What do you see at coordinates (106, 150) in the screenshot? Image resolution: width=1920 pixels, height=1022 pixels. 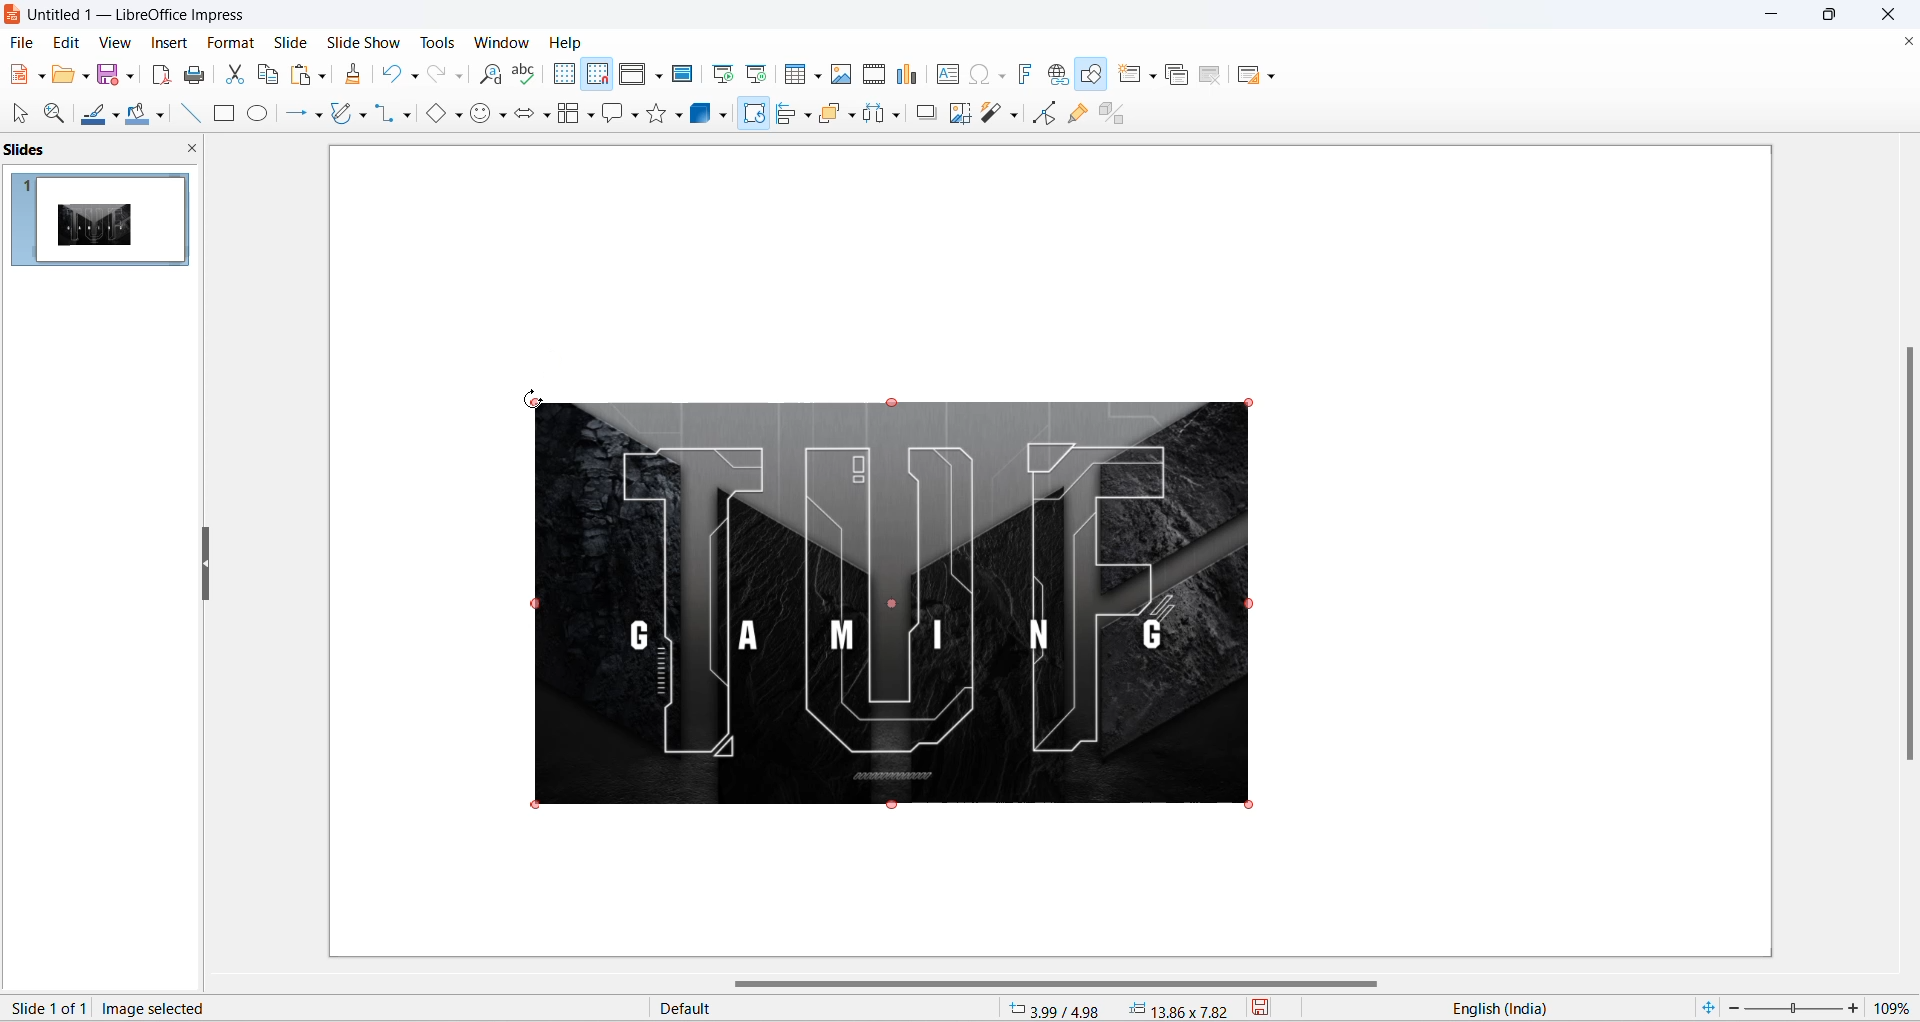 I see `slides and close slide` at bounding box center [106, 150].